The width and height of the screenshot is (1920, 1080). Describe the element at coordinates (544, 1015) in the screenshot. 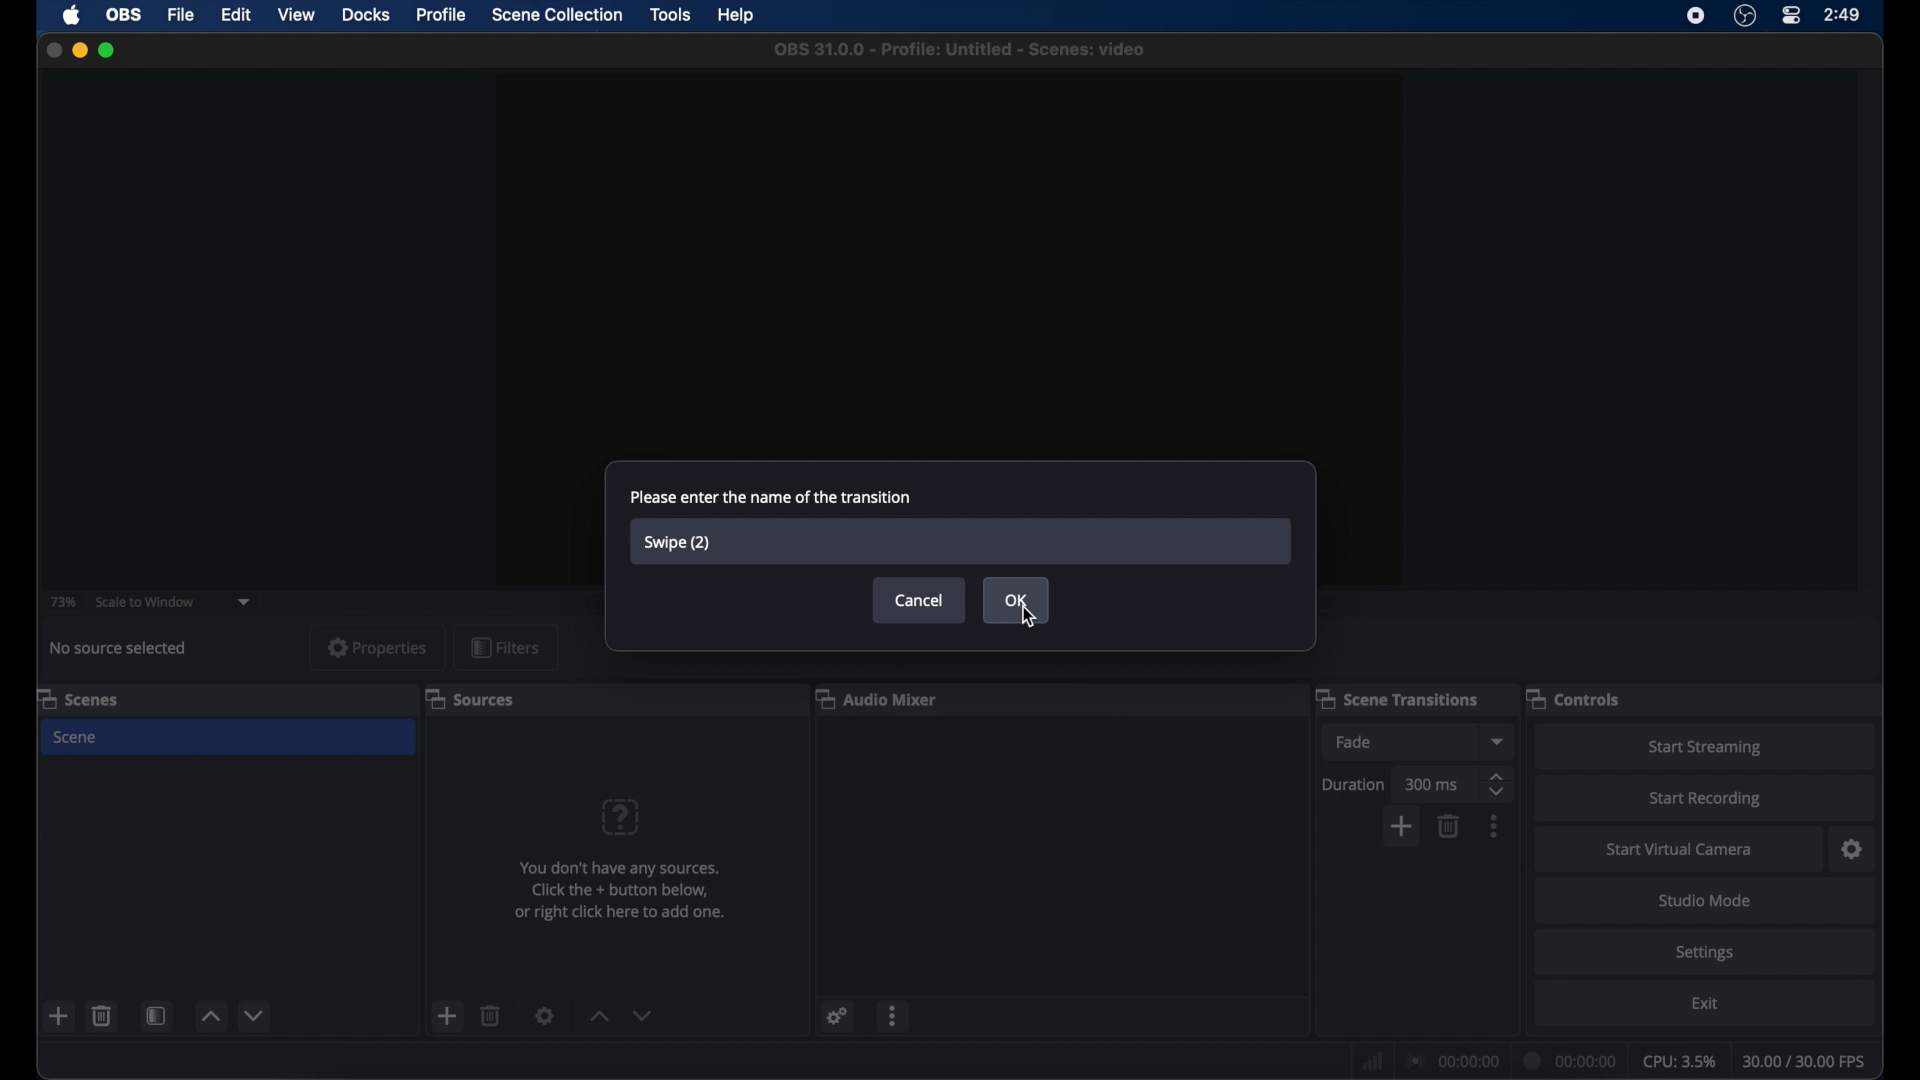

I see `settings` at that location.